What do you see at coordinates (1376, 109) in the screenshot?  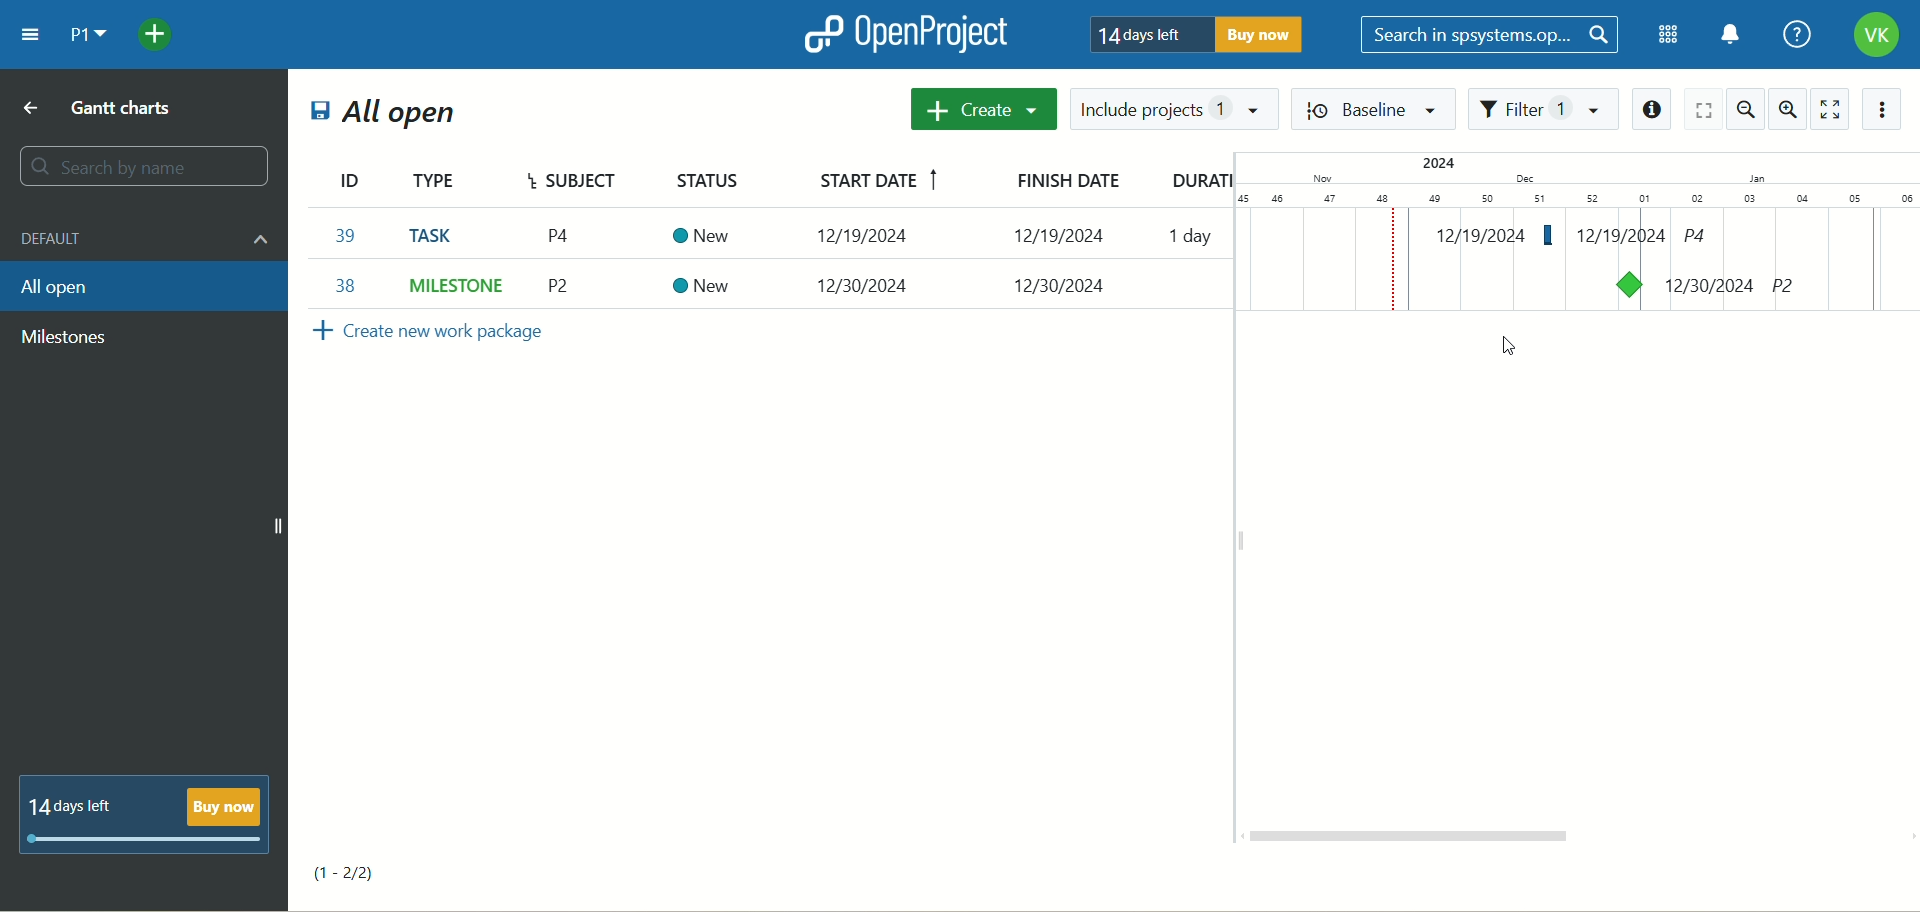 I see `baseline` at bounding box center [1376, 109].